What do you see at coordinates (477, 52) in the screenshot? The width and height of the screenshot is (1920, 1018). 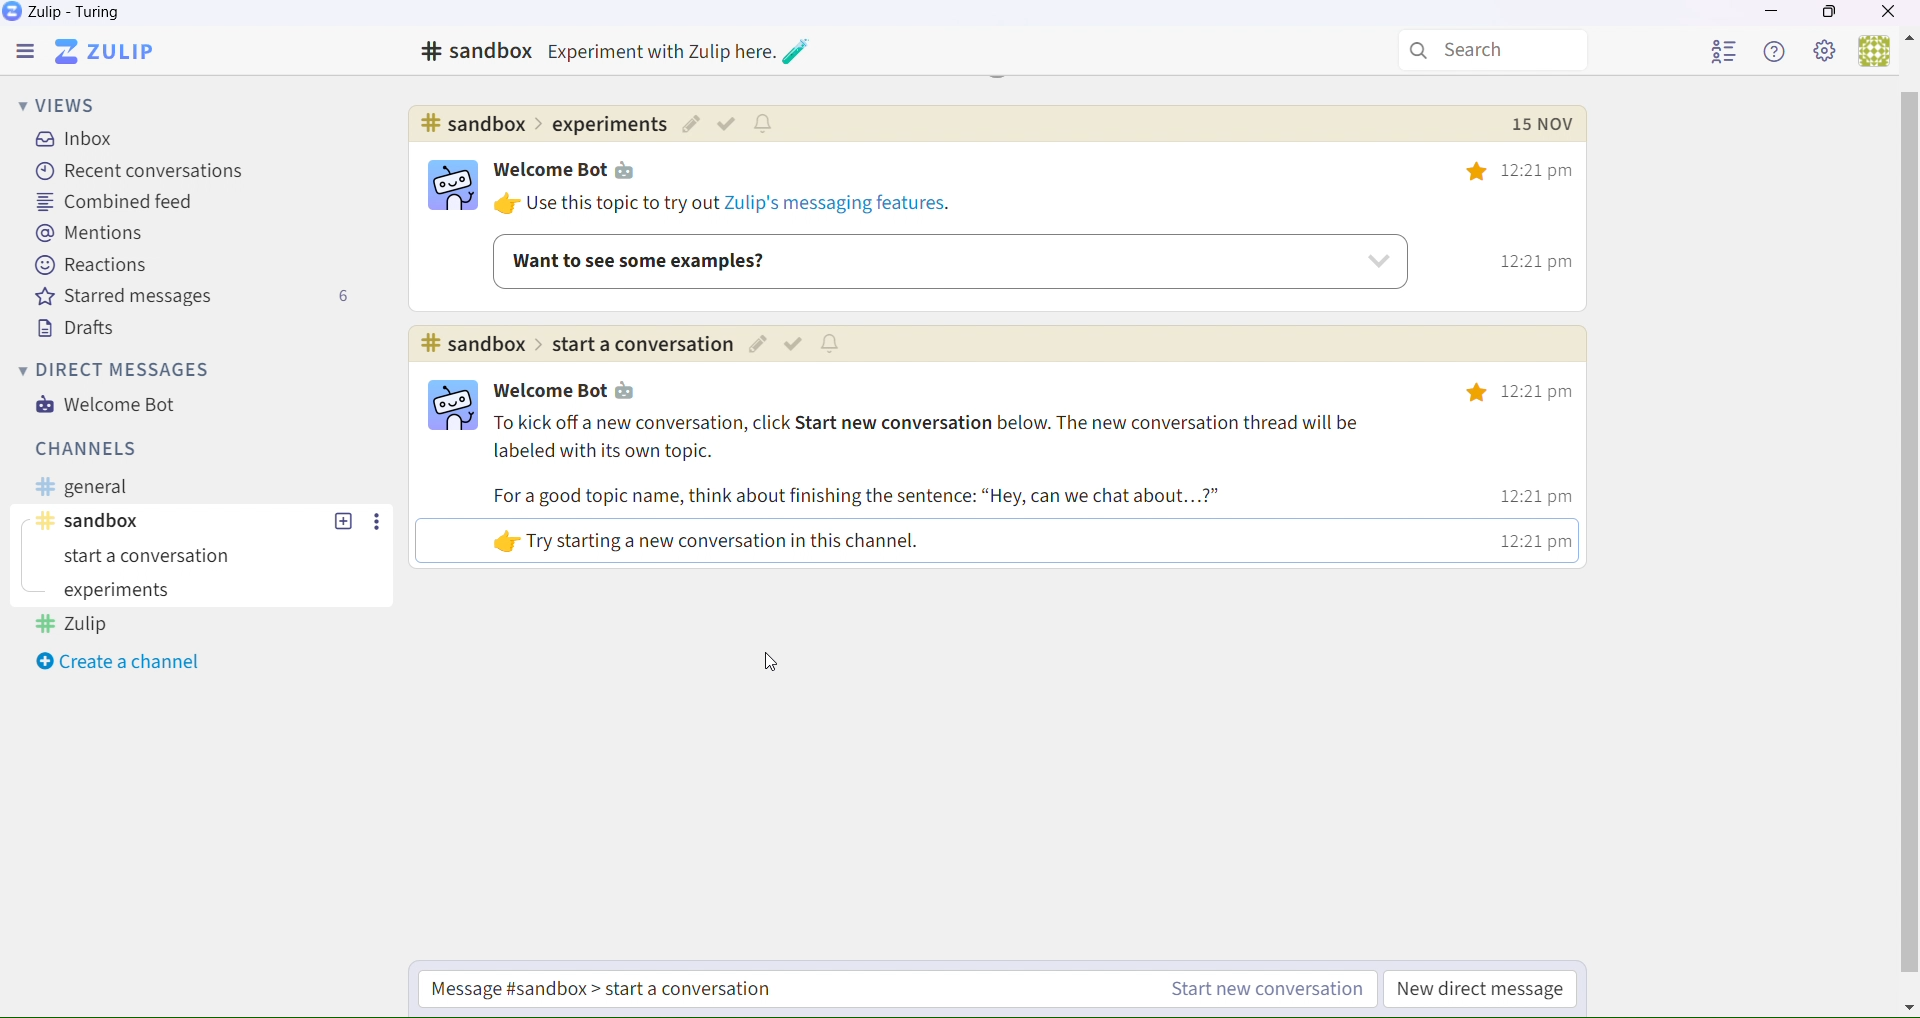 I see `#sandbox` at bounding box center [477, 52].